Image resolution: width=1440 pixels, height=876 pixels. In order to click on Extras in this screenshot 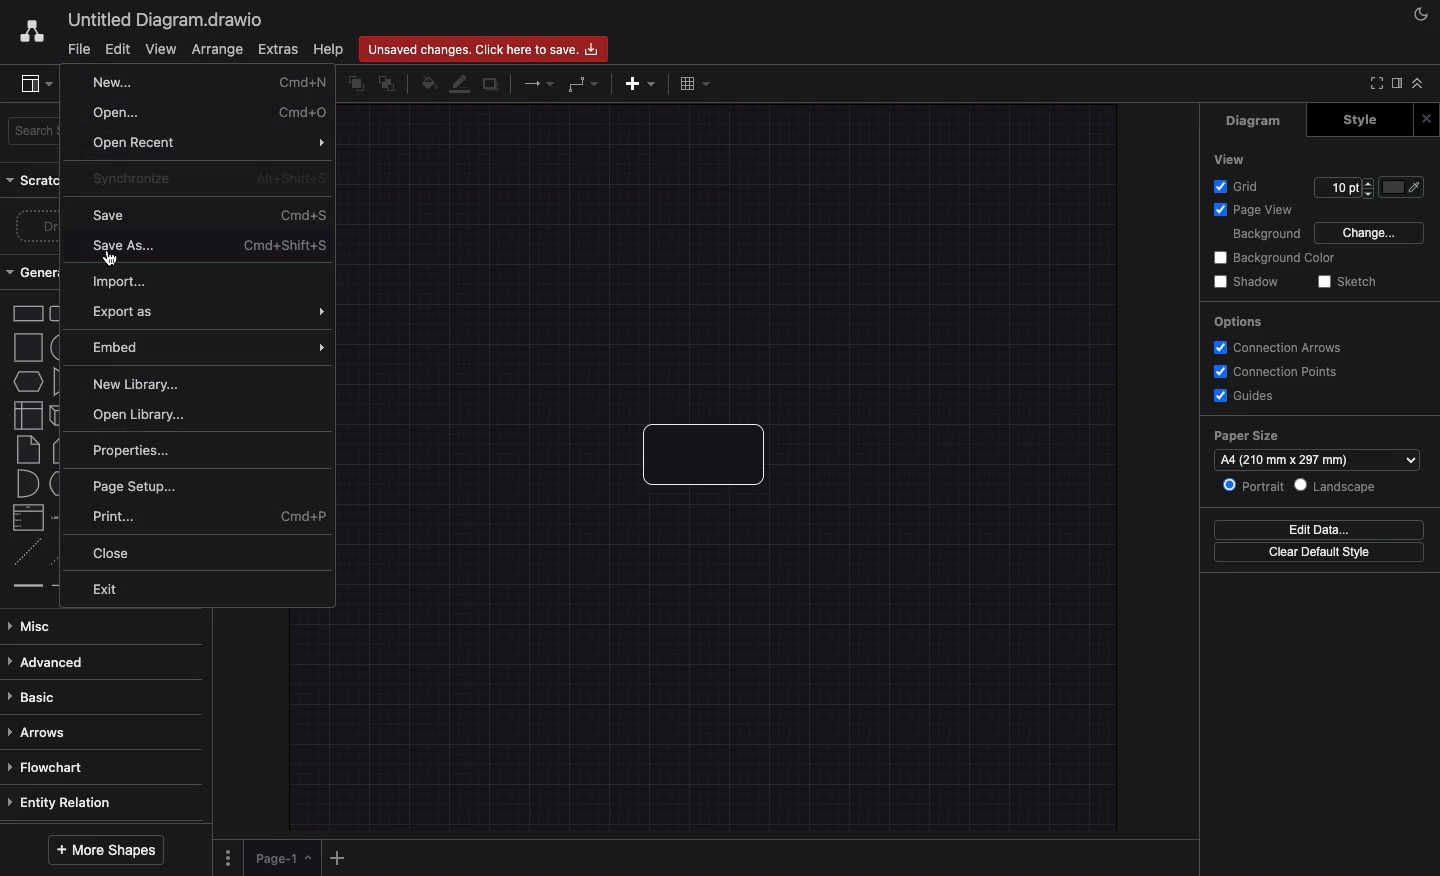, I will do `click(277, 49)`.